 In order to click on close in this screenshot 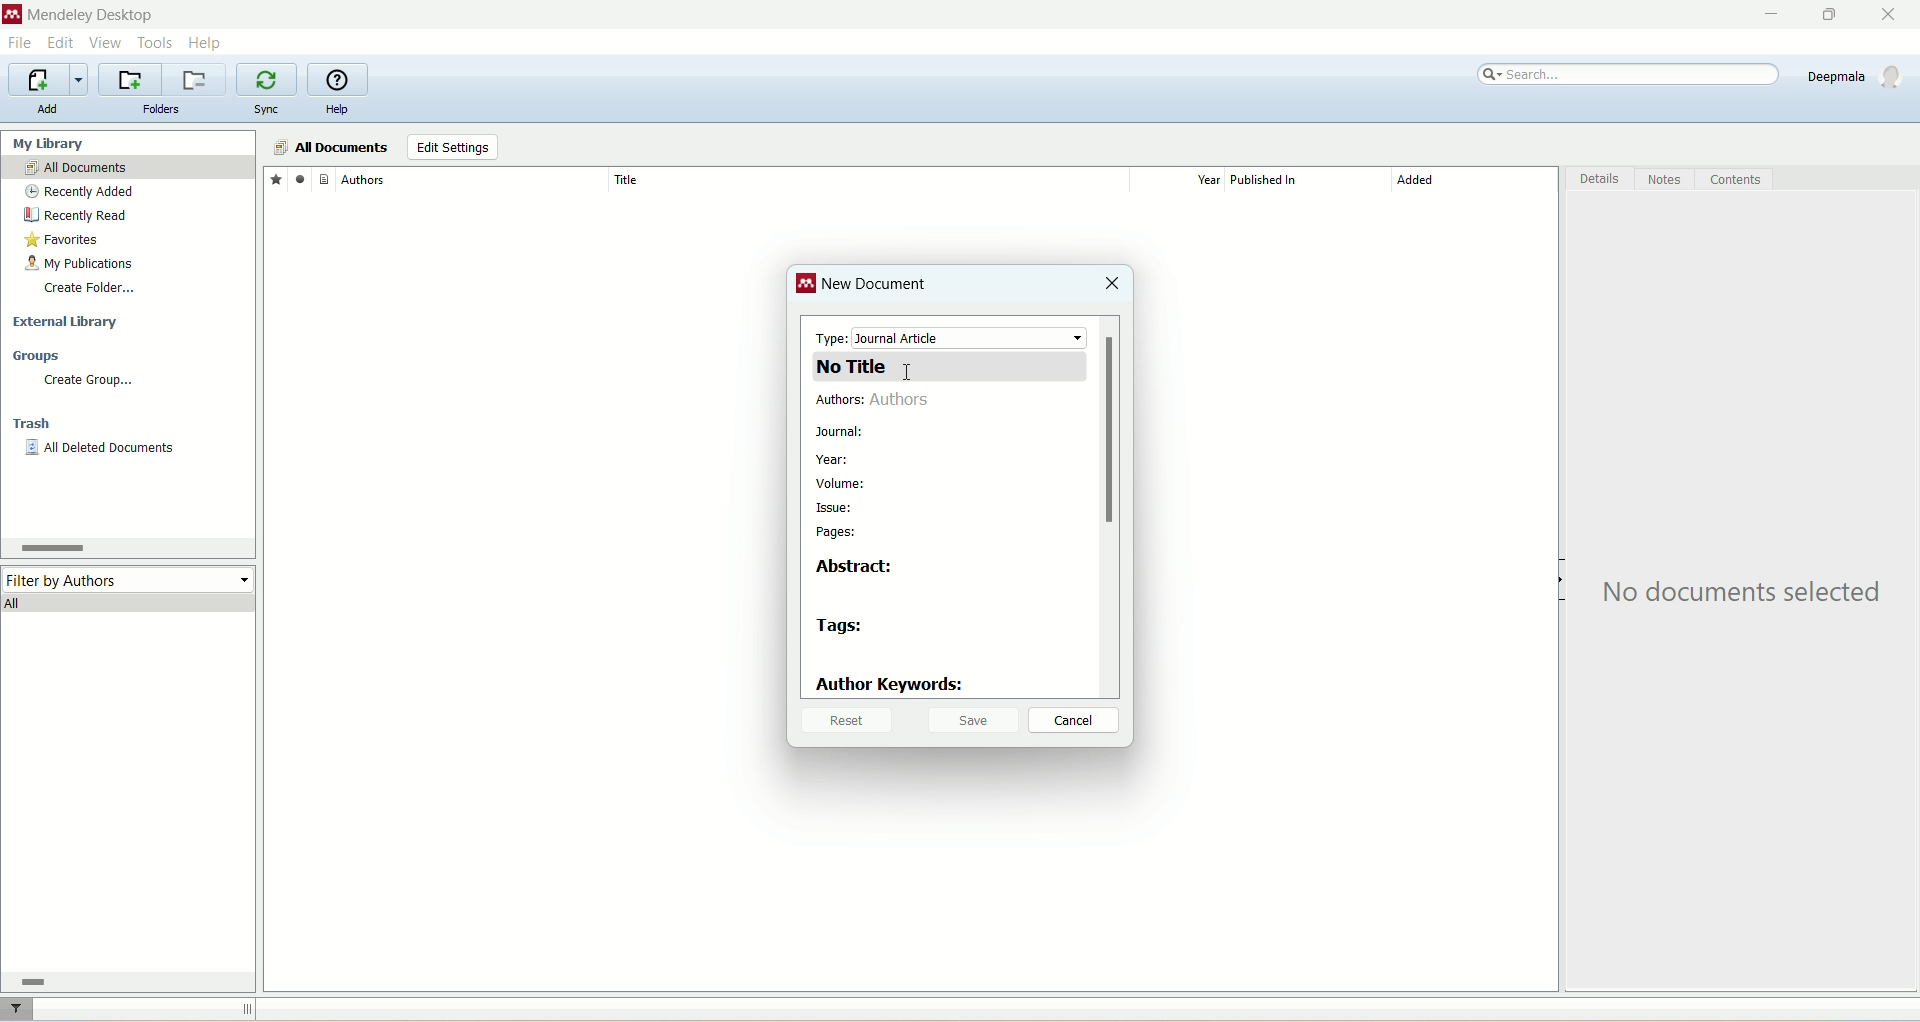, I will do `click(1111, 285)`.